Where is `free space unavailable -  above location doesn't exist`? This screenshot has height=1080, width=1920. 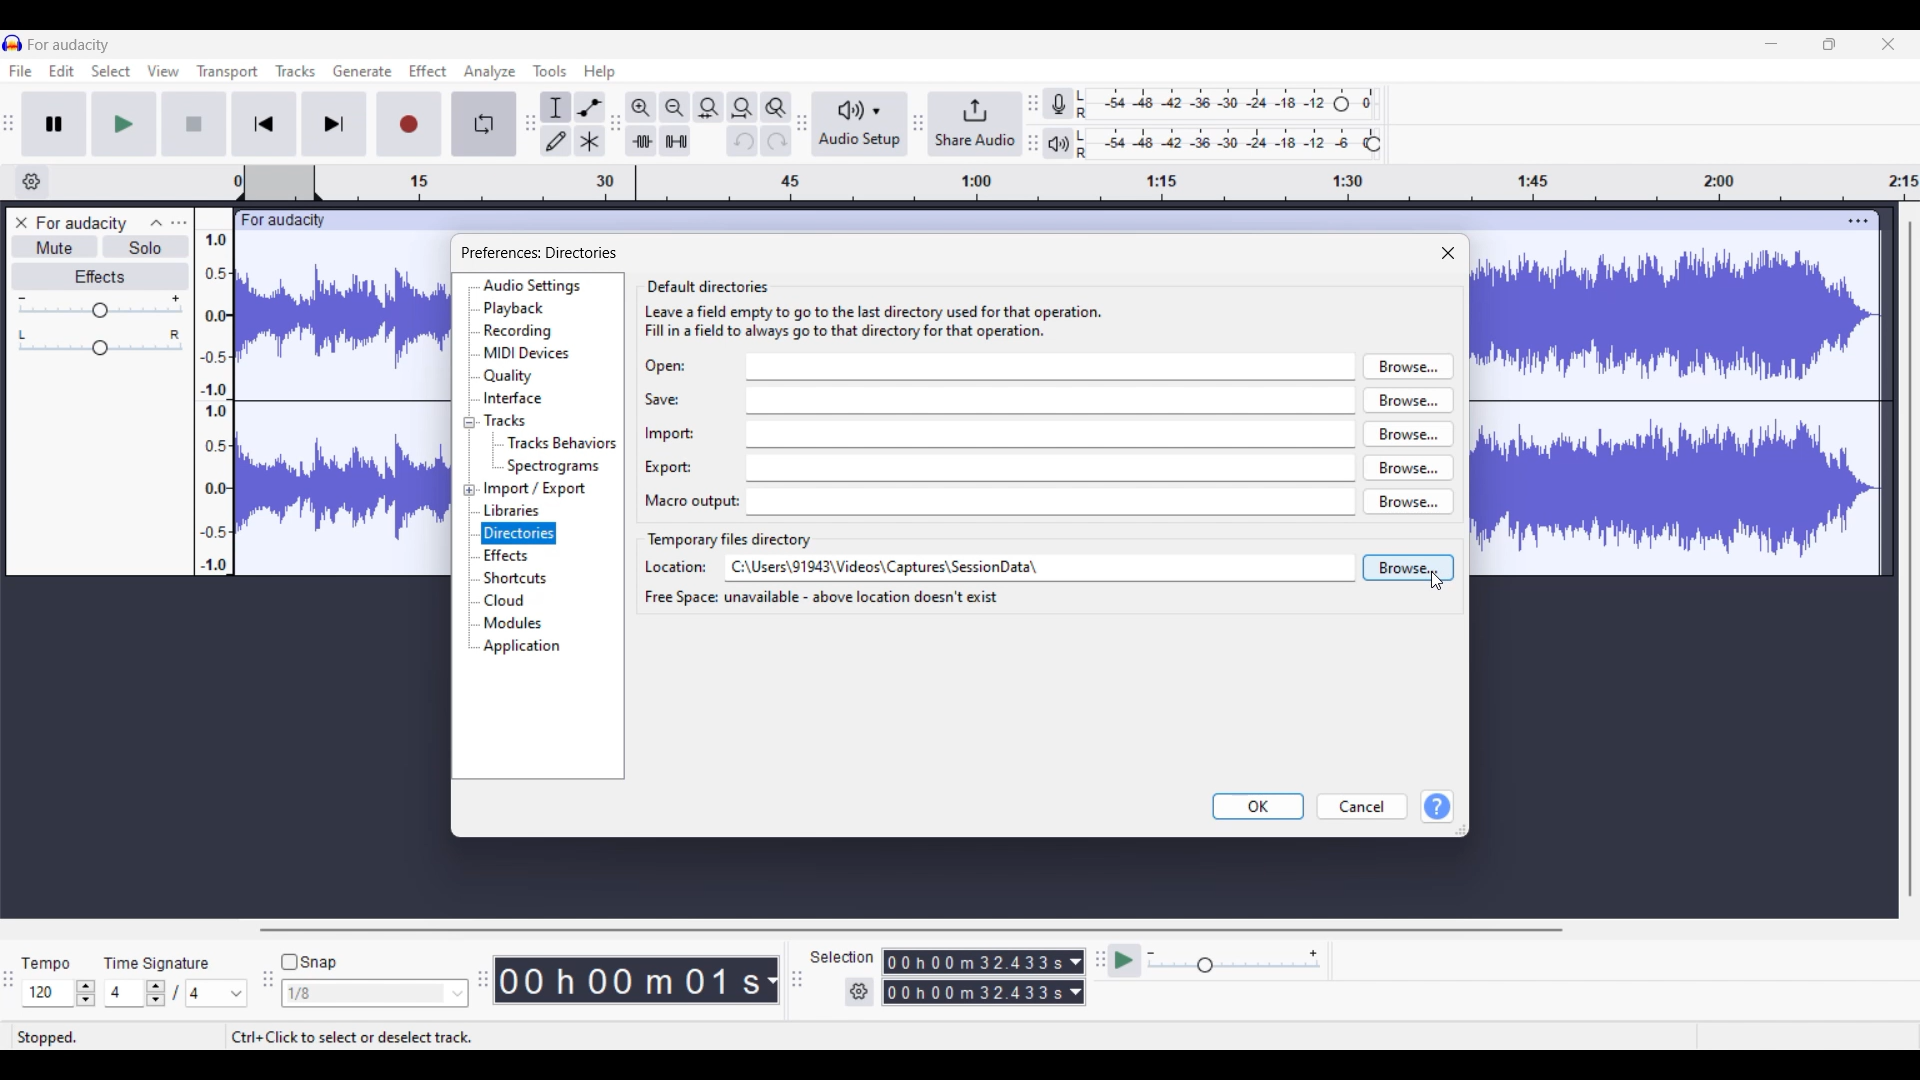
free space unavailable -  above location doesn't exist is located at coordinates (822, 597).